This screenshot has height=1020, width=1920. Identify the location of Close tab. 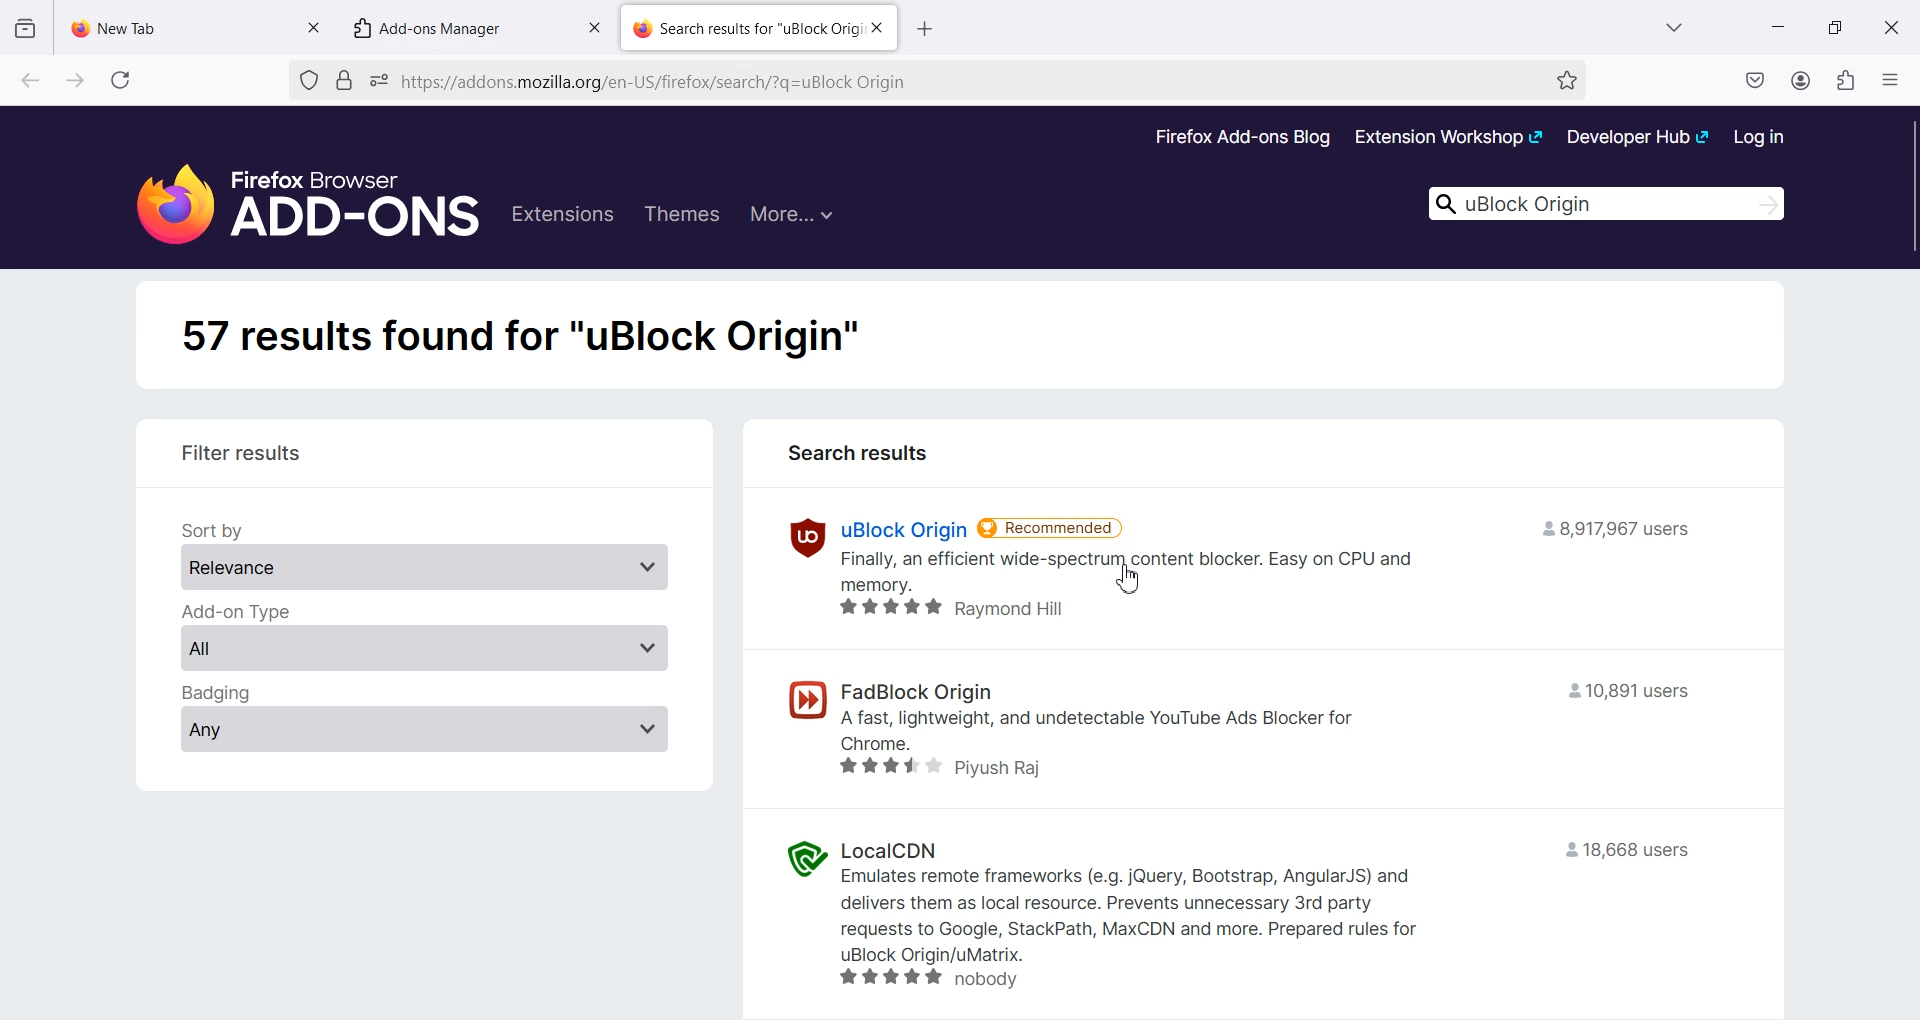
(594, 28).